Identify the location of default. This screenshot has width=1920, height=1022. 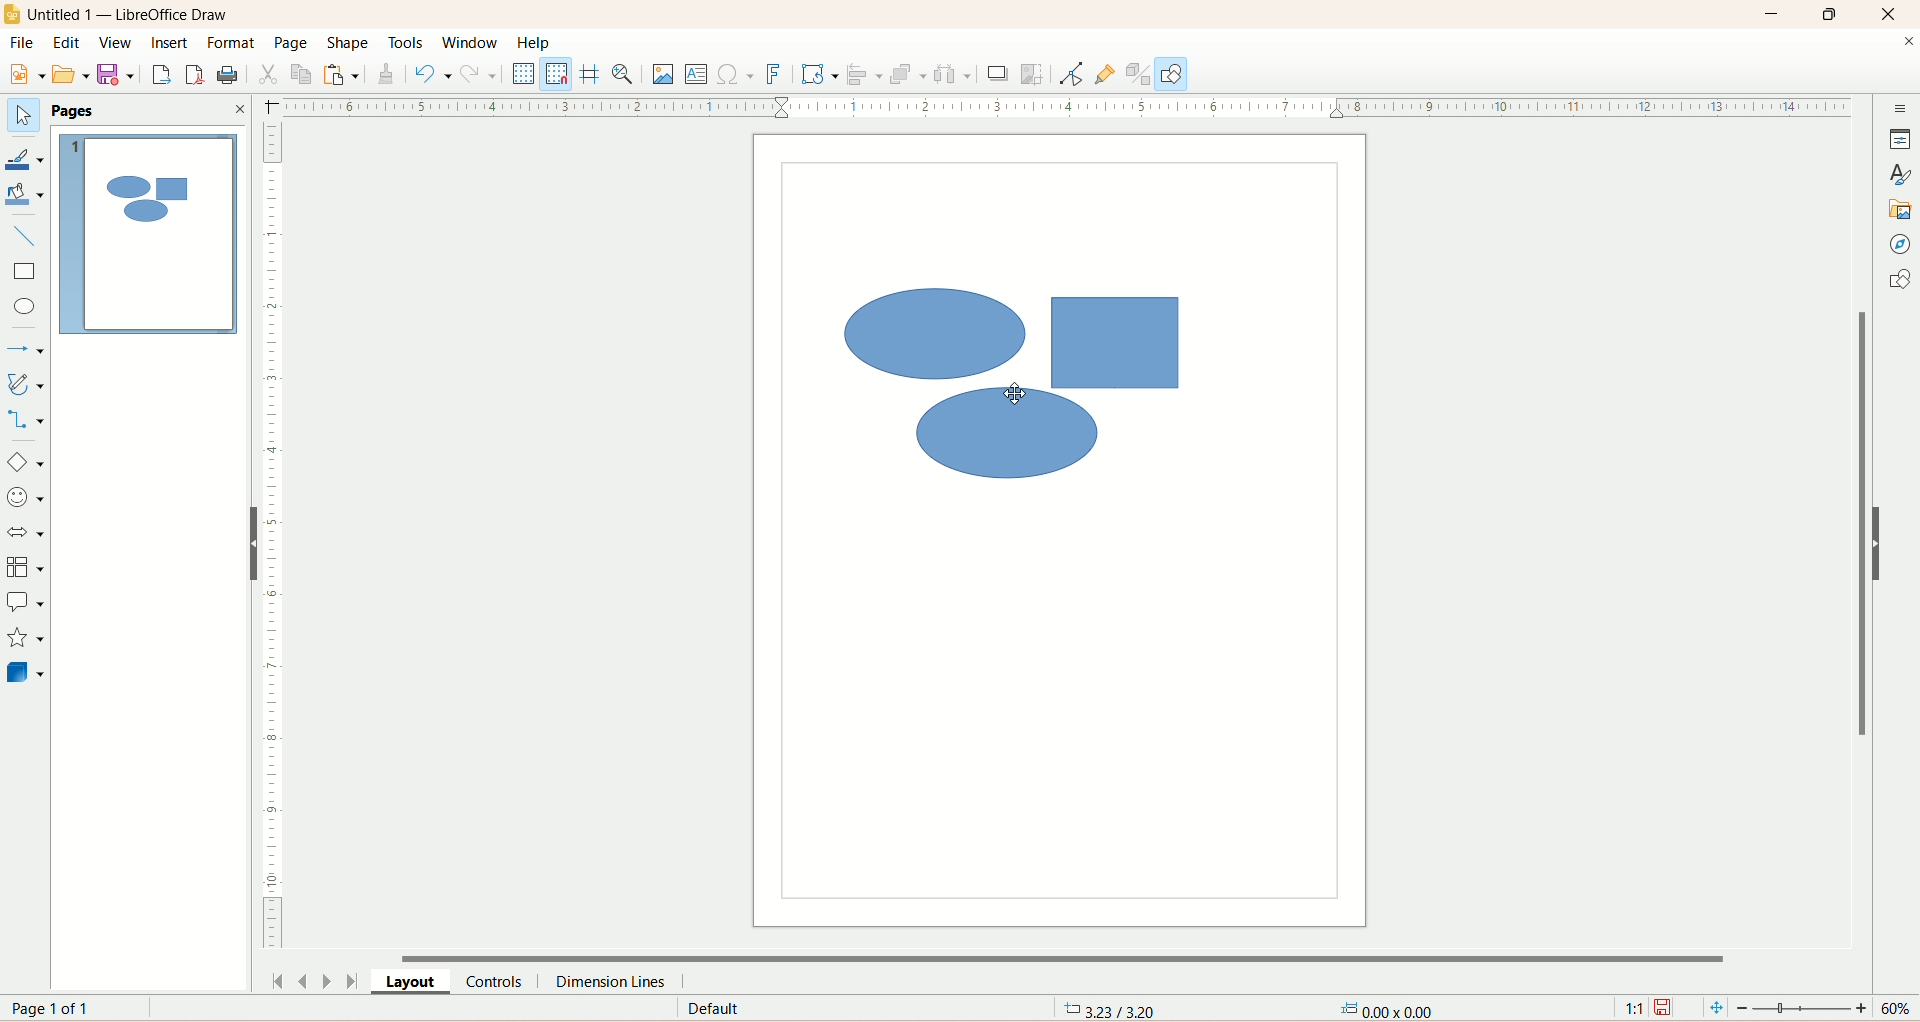
(711, 1009).